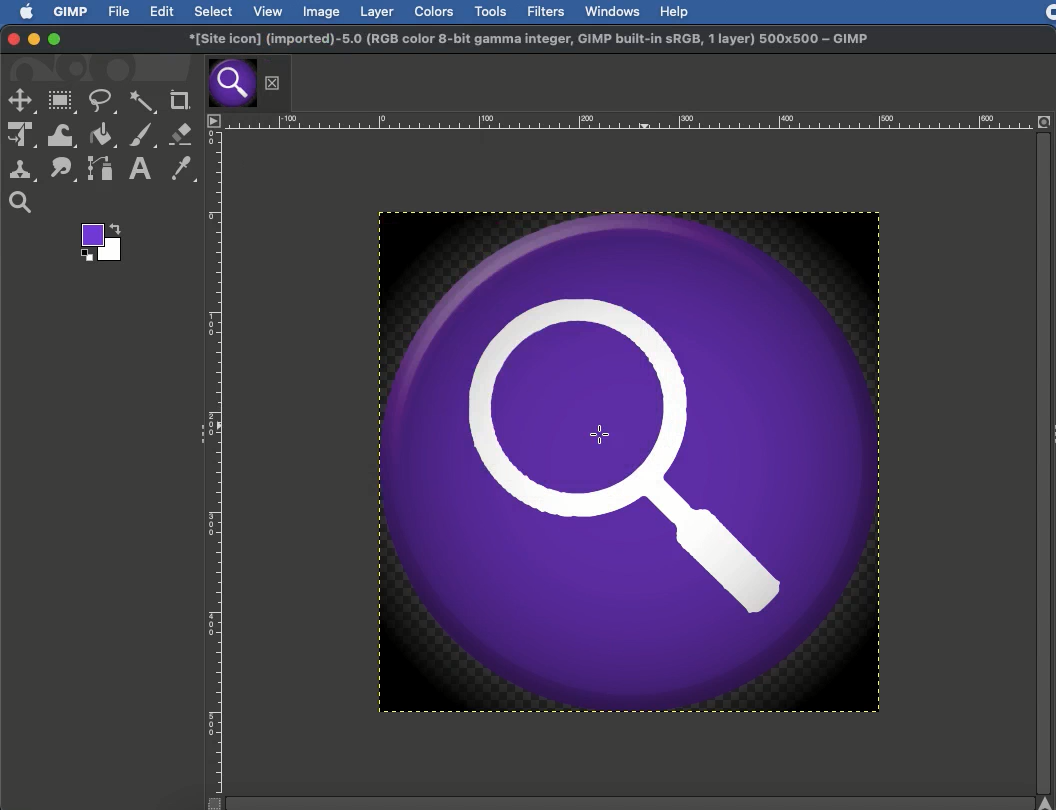  Describe the element at coordinates (62, 136) in the screenshot. I see `Warp transformation` at that location.